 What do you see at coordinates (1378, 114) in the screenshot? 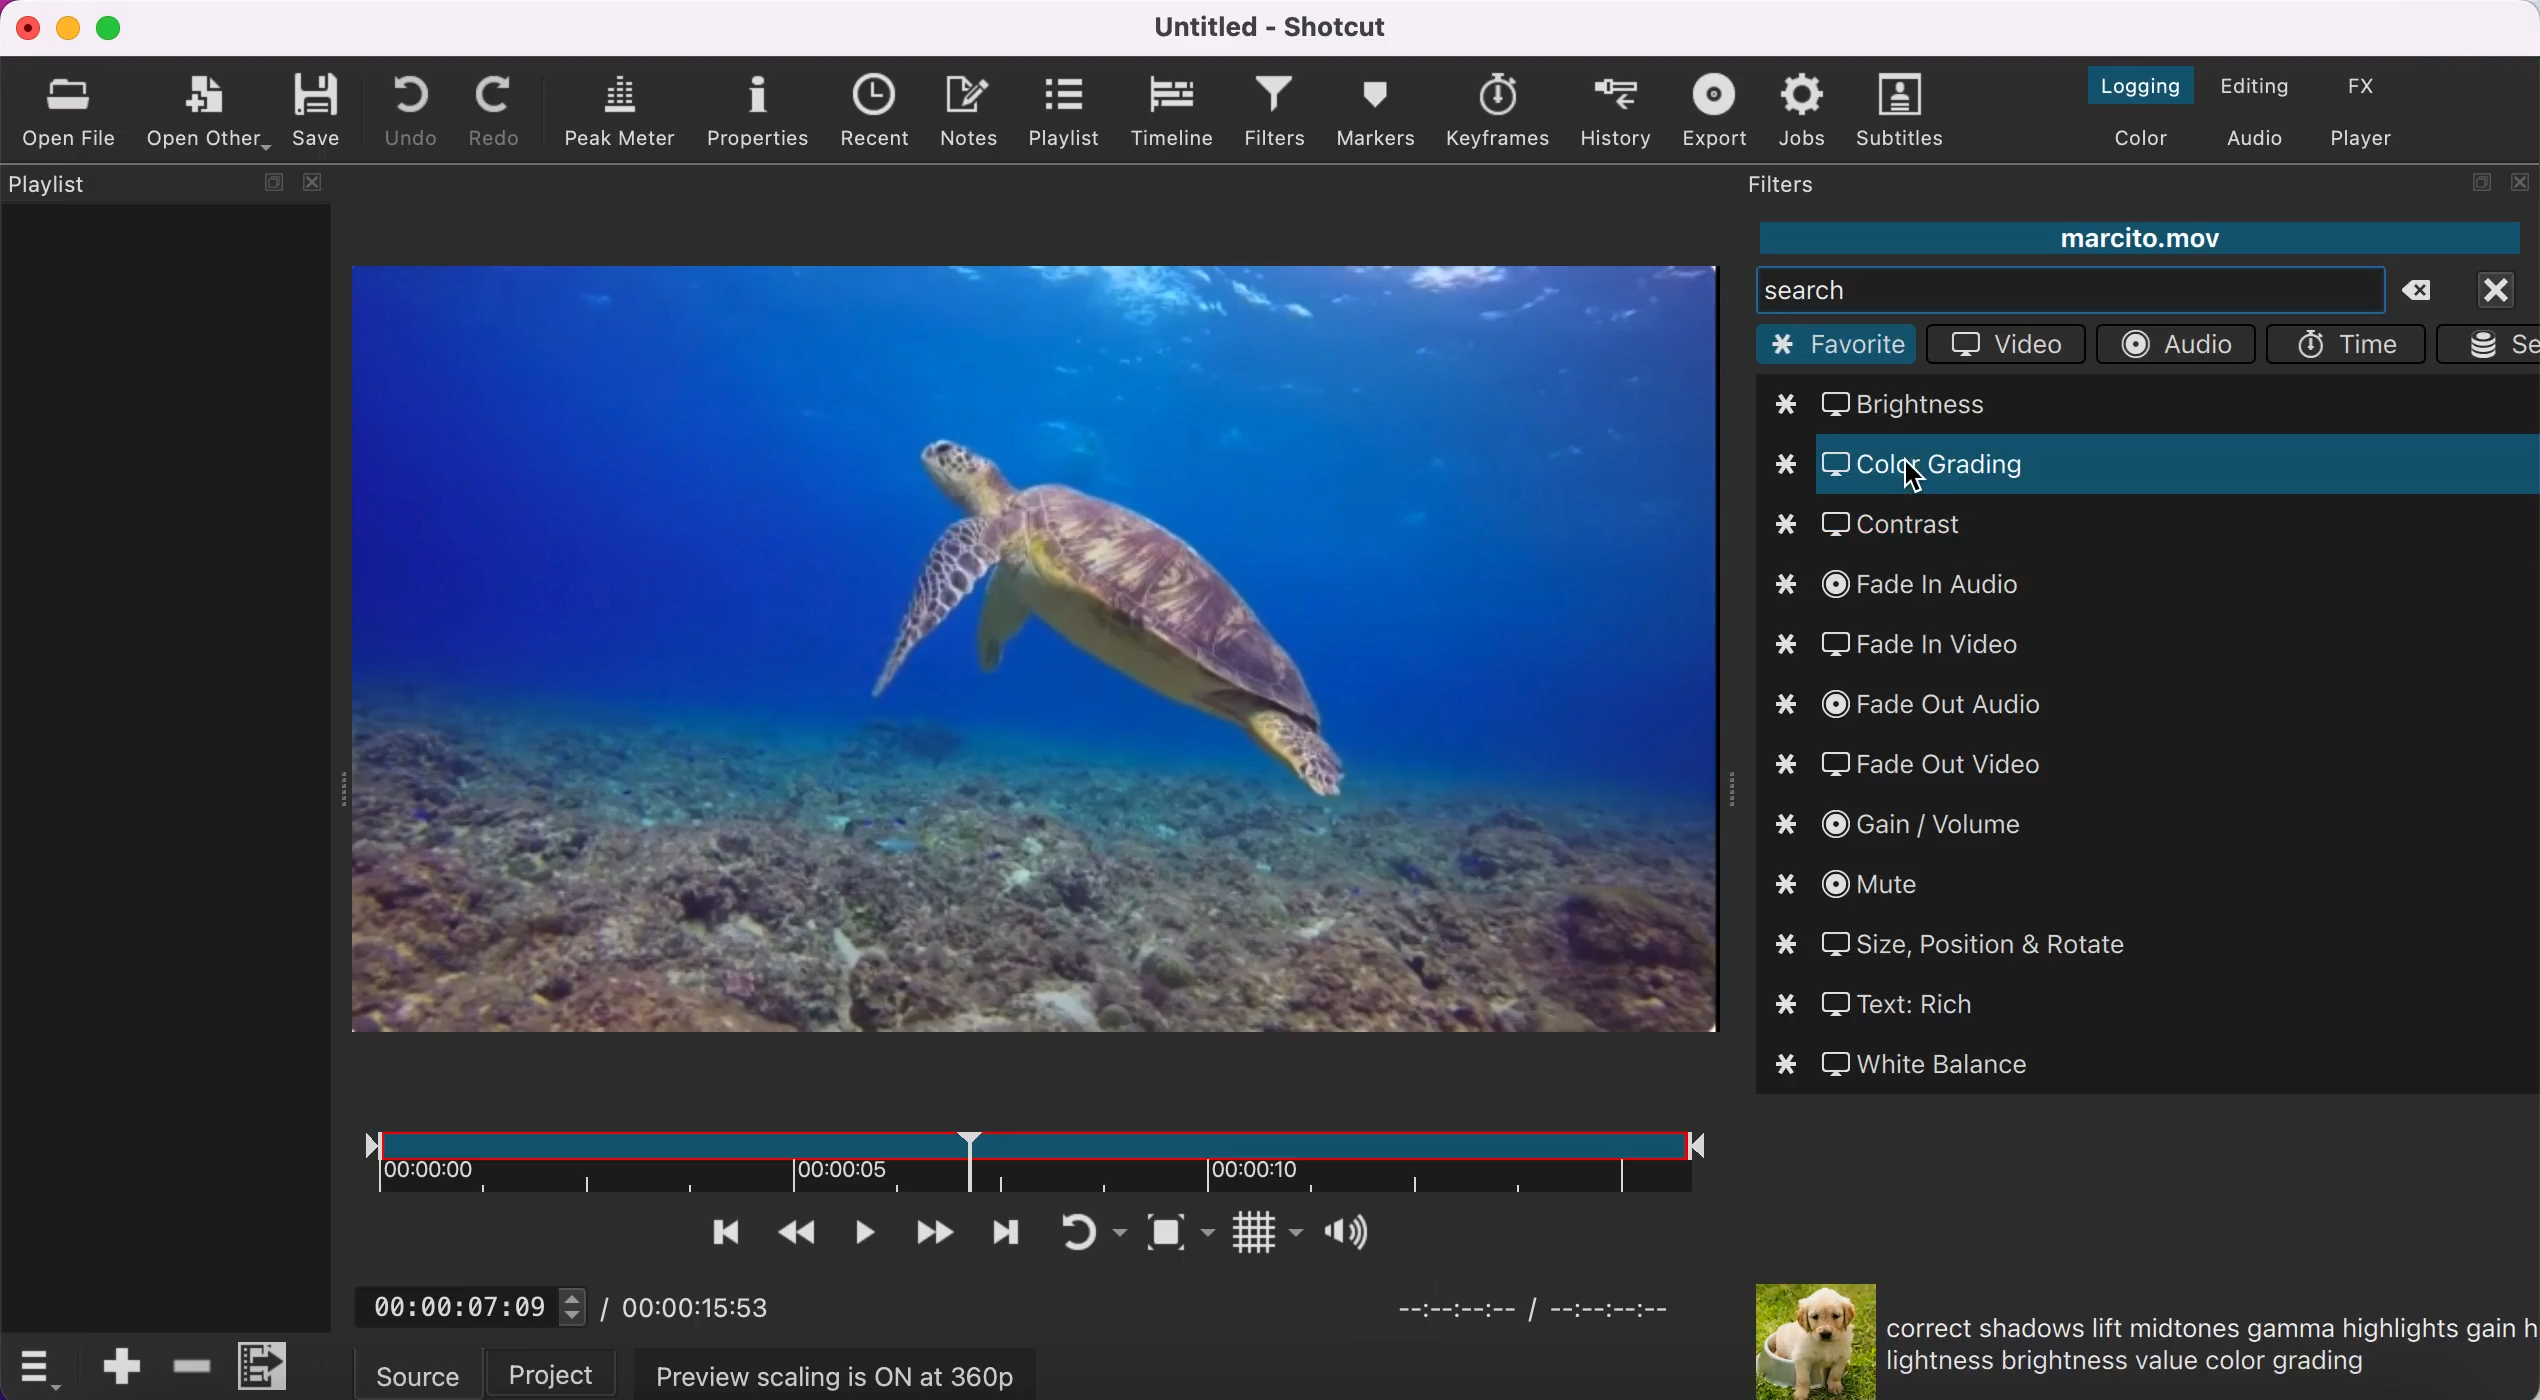
I see `markers` at bounding box center [1378, 114].